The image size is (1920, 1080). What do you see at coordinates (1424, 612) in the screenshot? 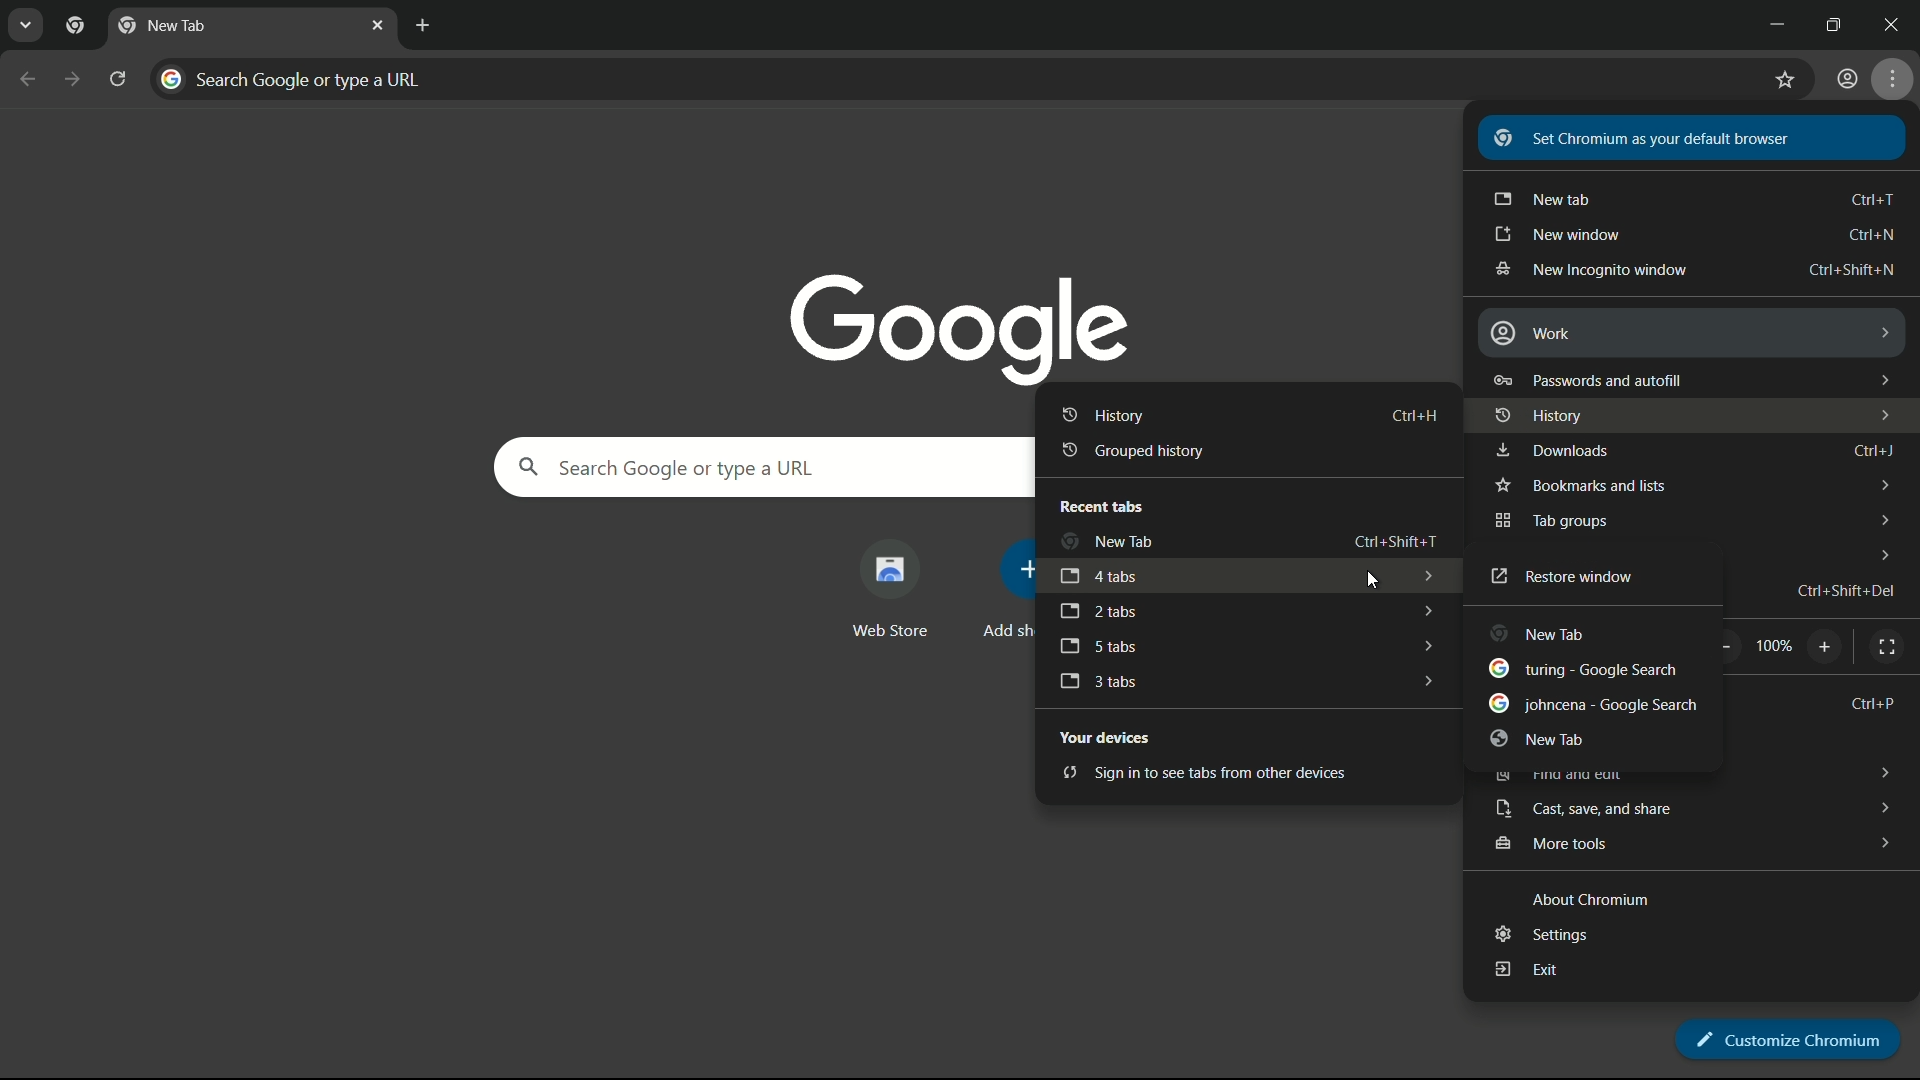
I see `dropdown arrows` at bounding box center [1424, 612].